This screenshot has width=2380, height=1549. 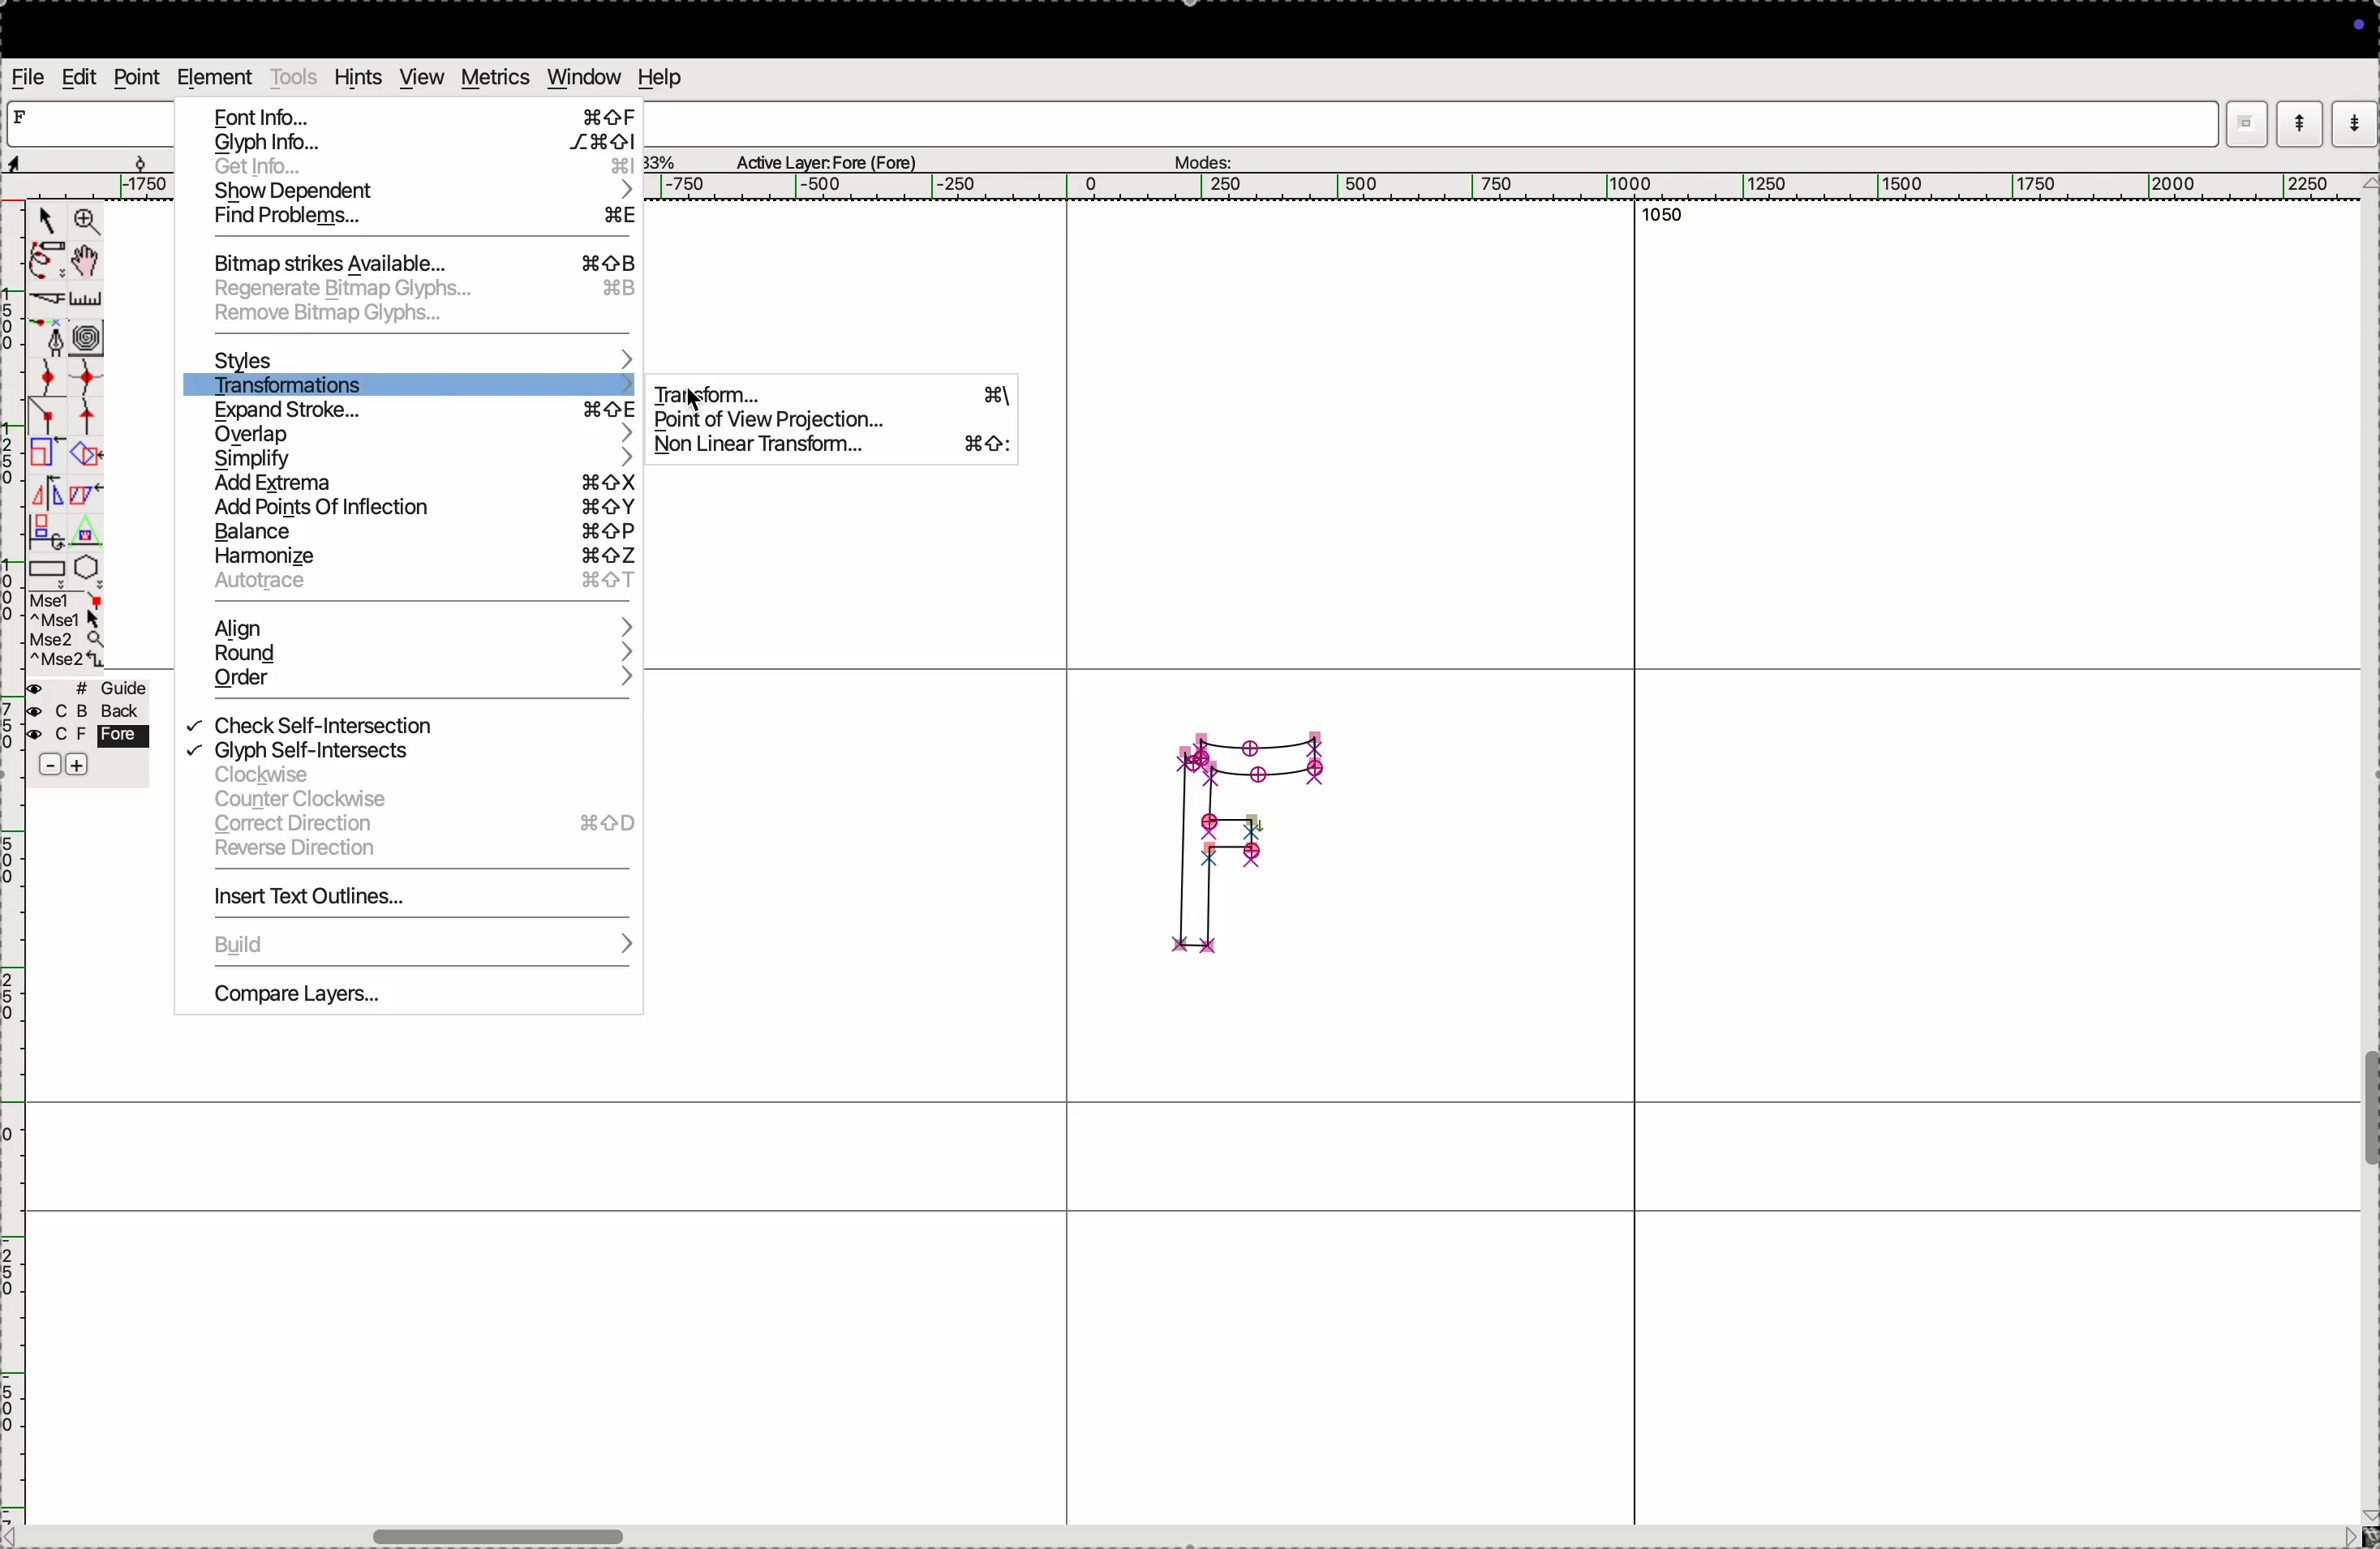 What do you see at coordinates (50, 378) in the screenshot?
I see `point curve` at bounding box center [50, 378].